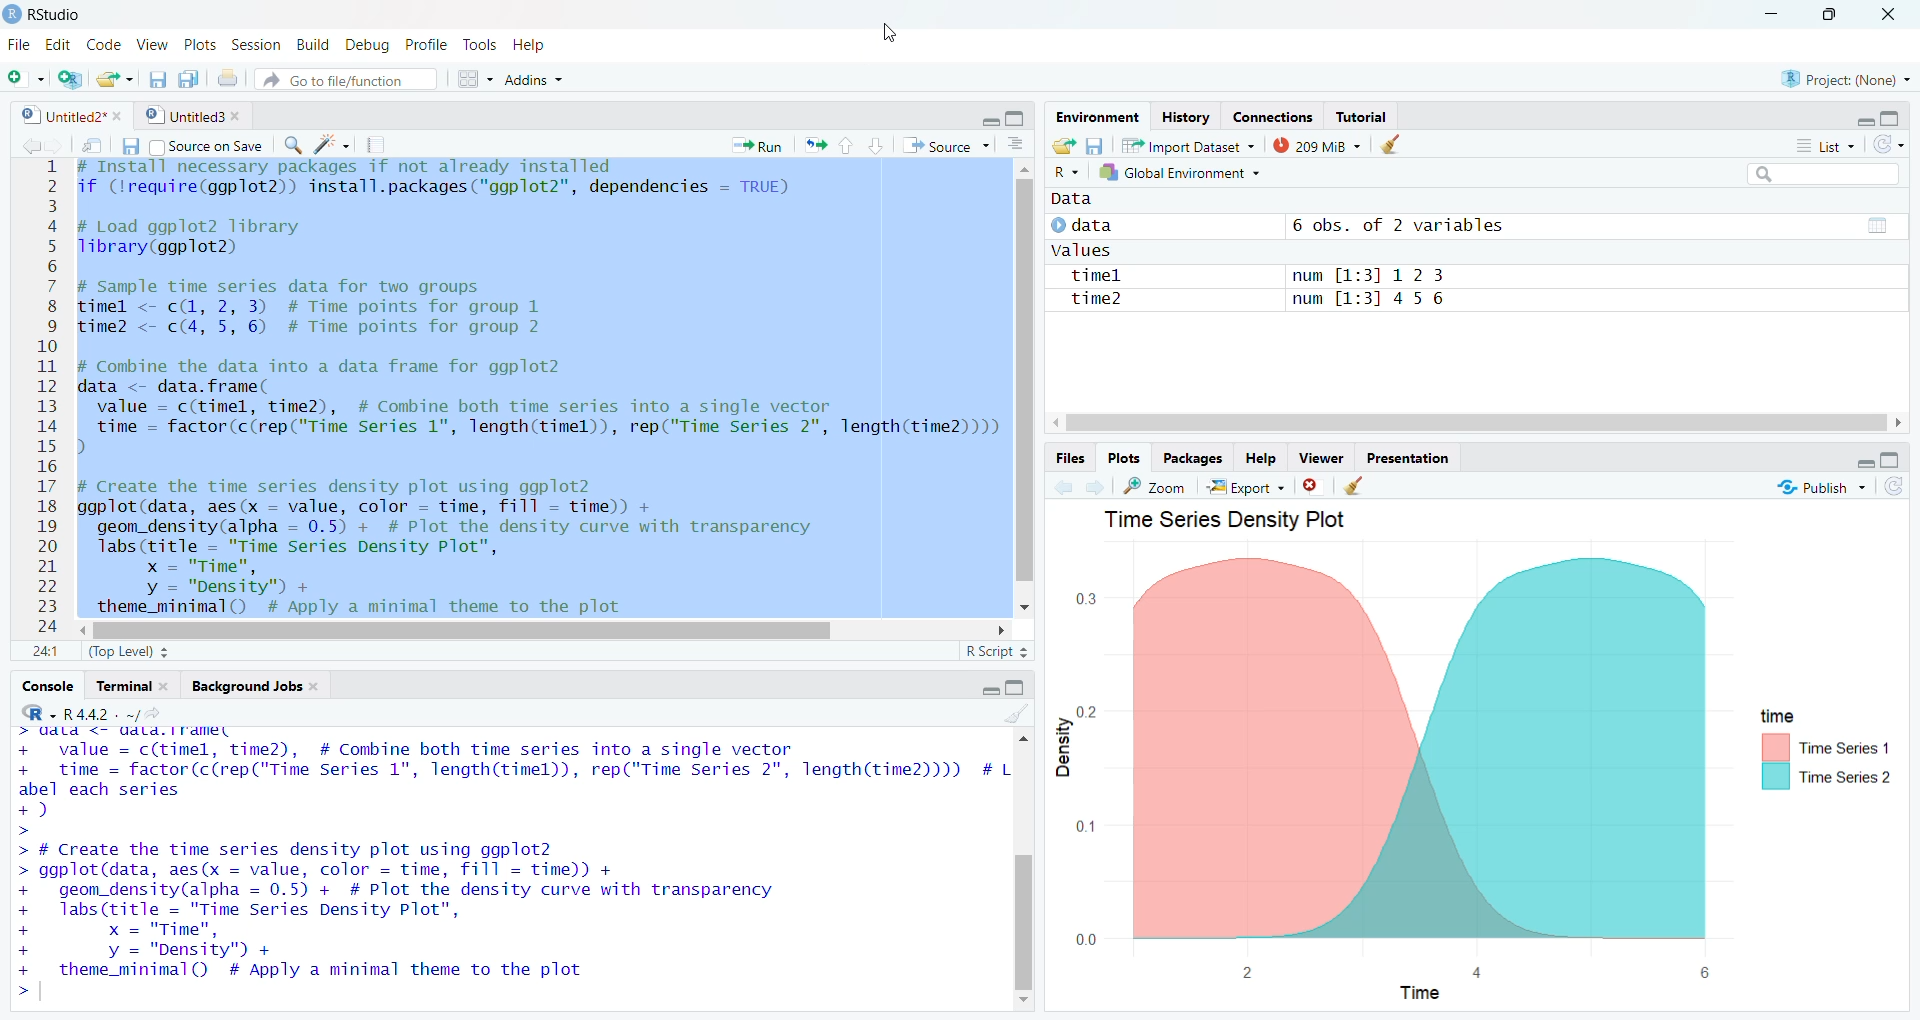 The width and height of the screenshot is (1920, 1020). What do you see at coordinates (348, 80) in the screenshot?
I see `Go to file/function` at bounding box center [348, 80].